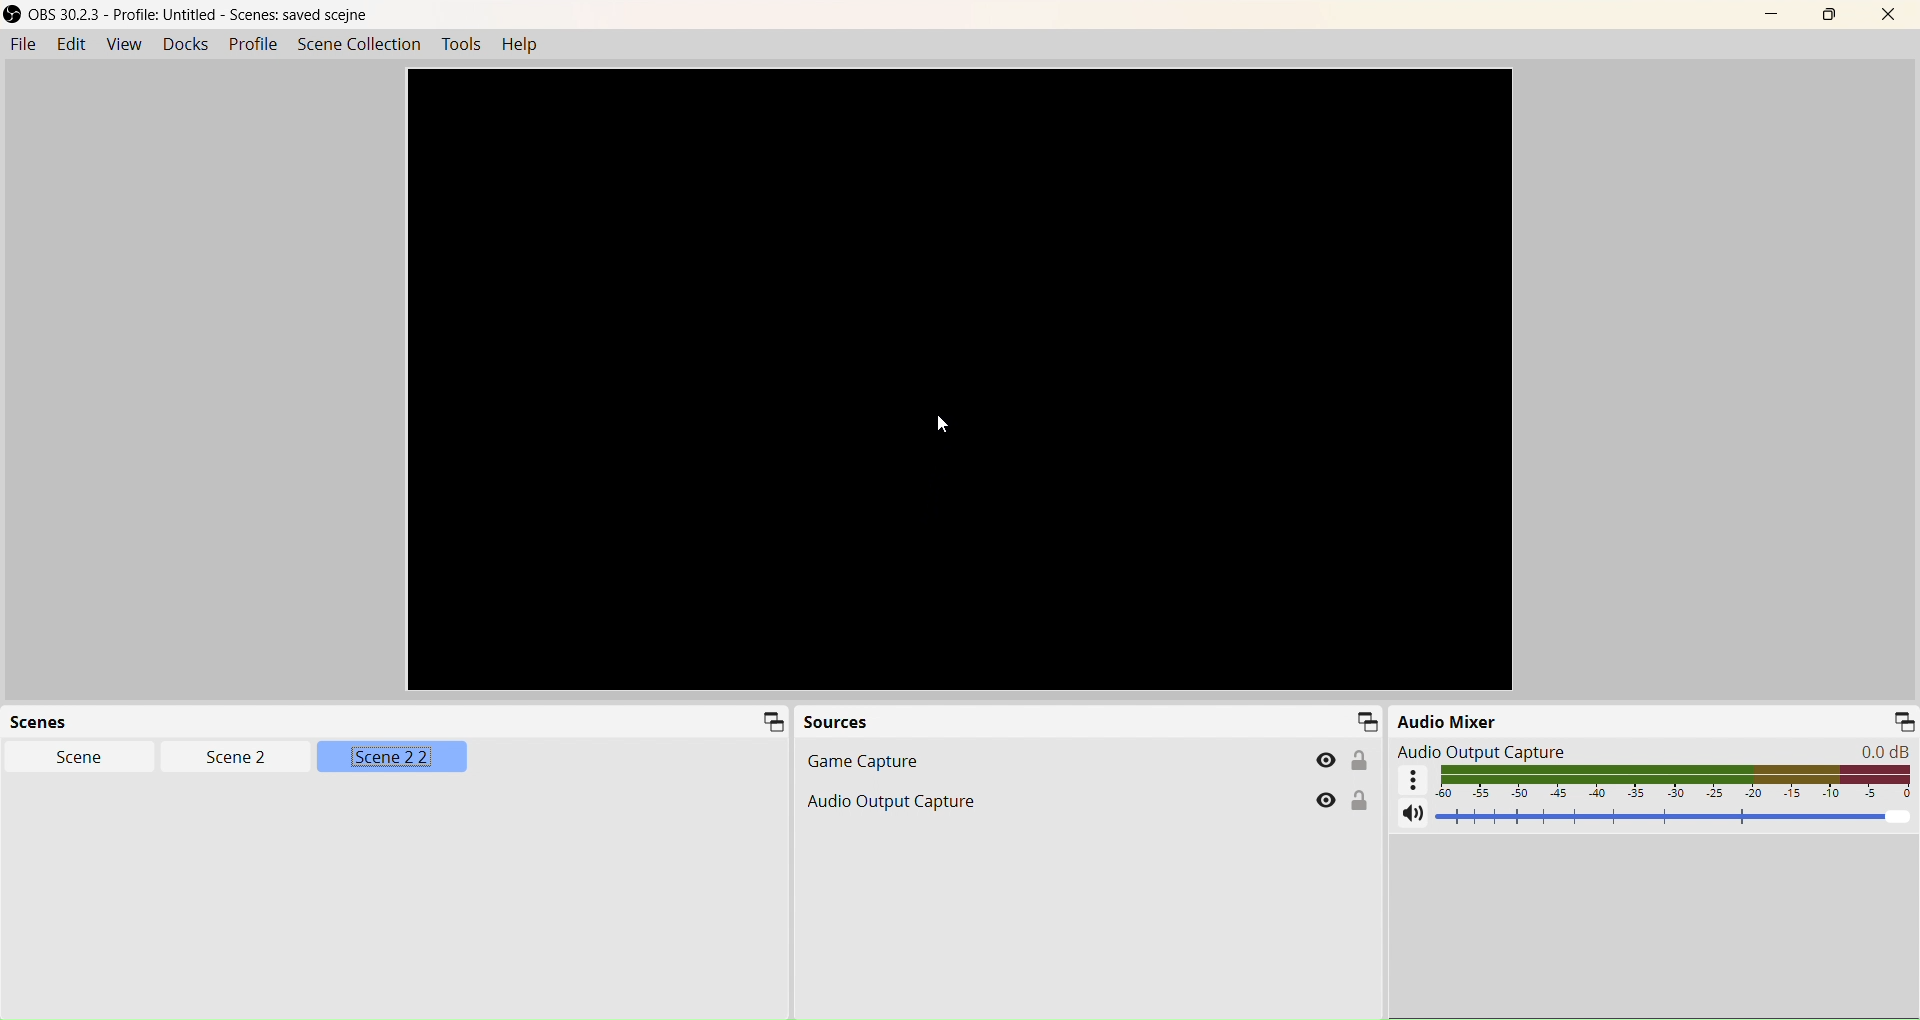 The height and width of the screenshot is (1020, 1920). I want to click on Eye, so click(1328, 760).